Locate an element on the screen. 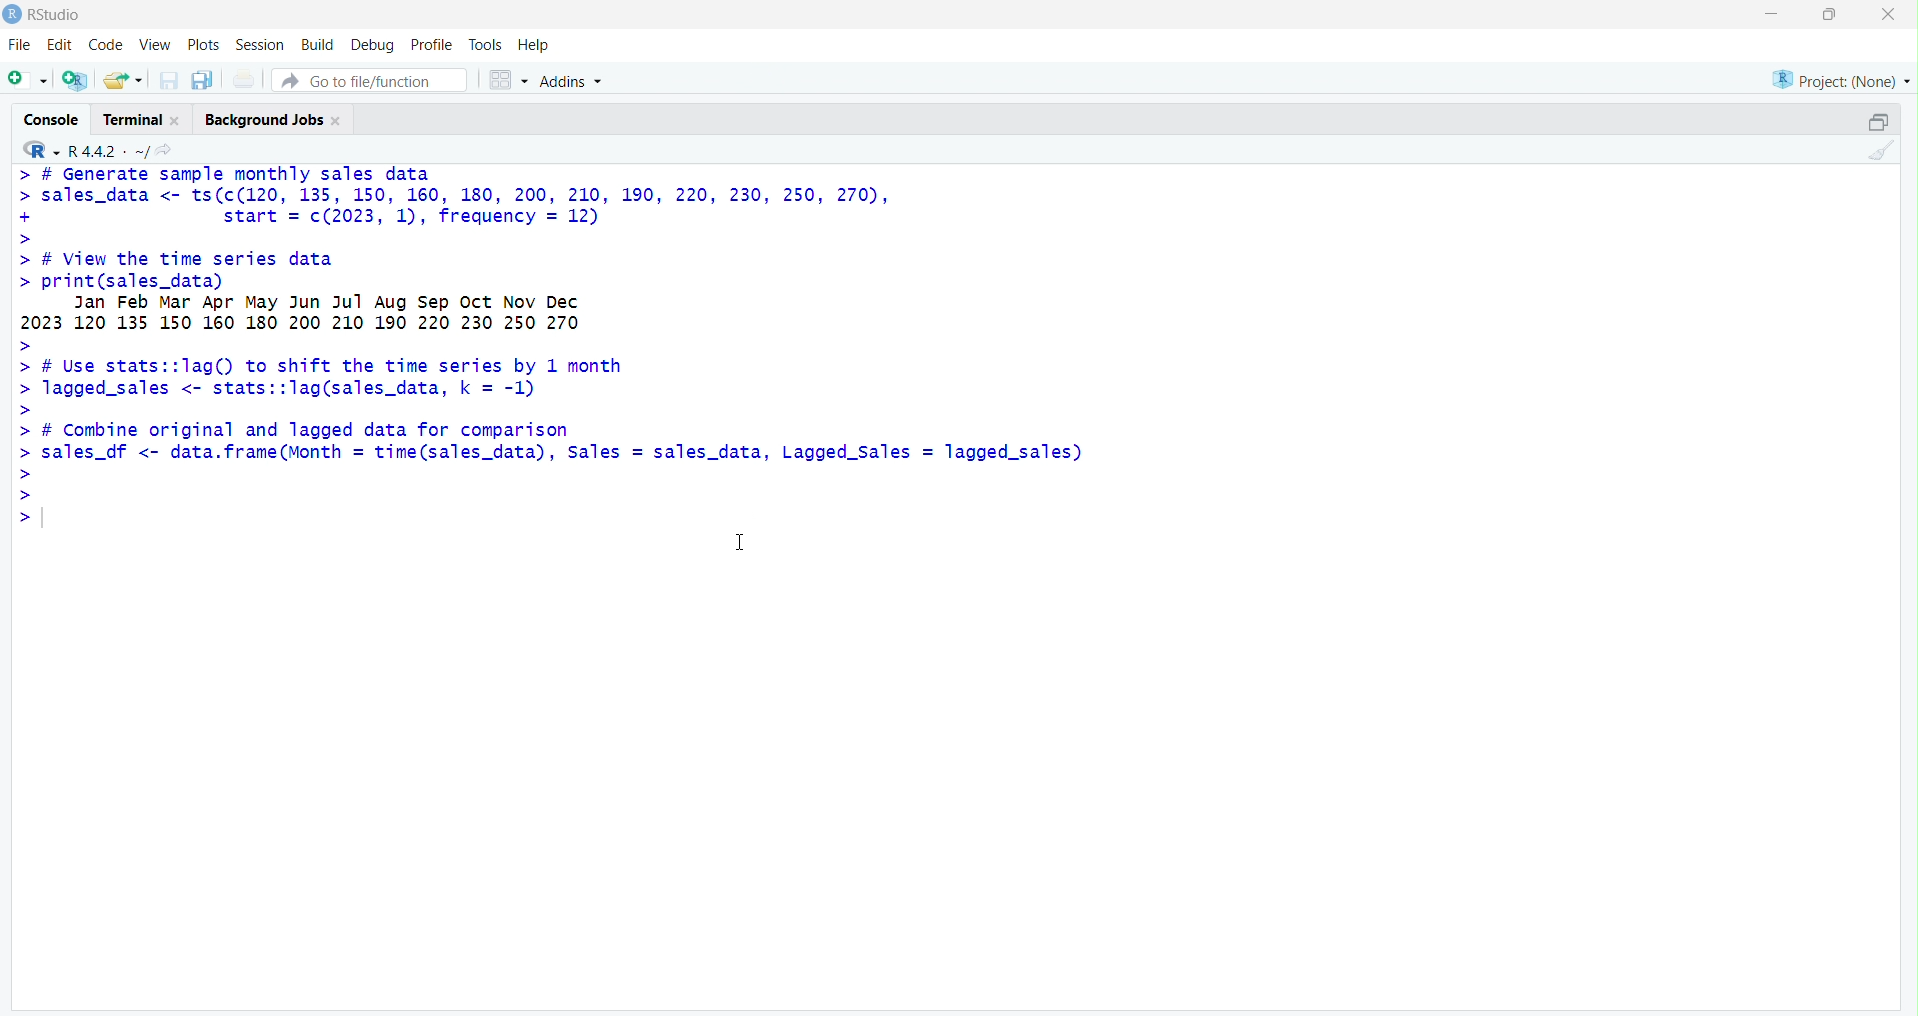  Jan Feb Mar Apr May Jun Jul Aug Sep Oct Nov Dec2023 120 135 150 160 180 200 210 190 220 230 250 270 is located at coordinates (367, 314).